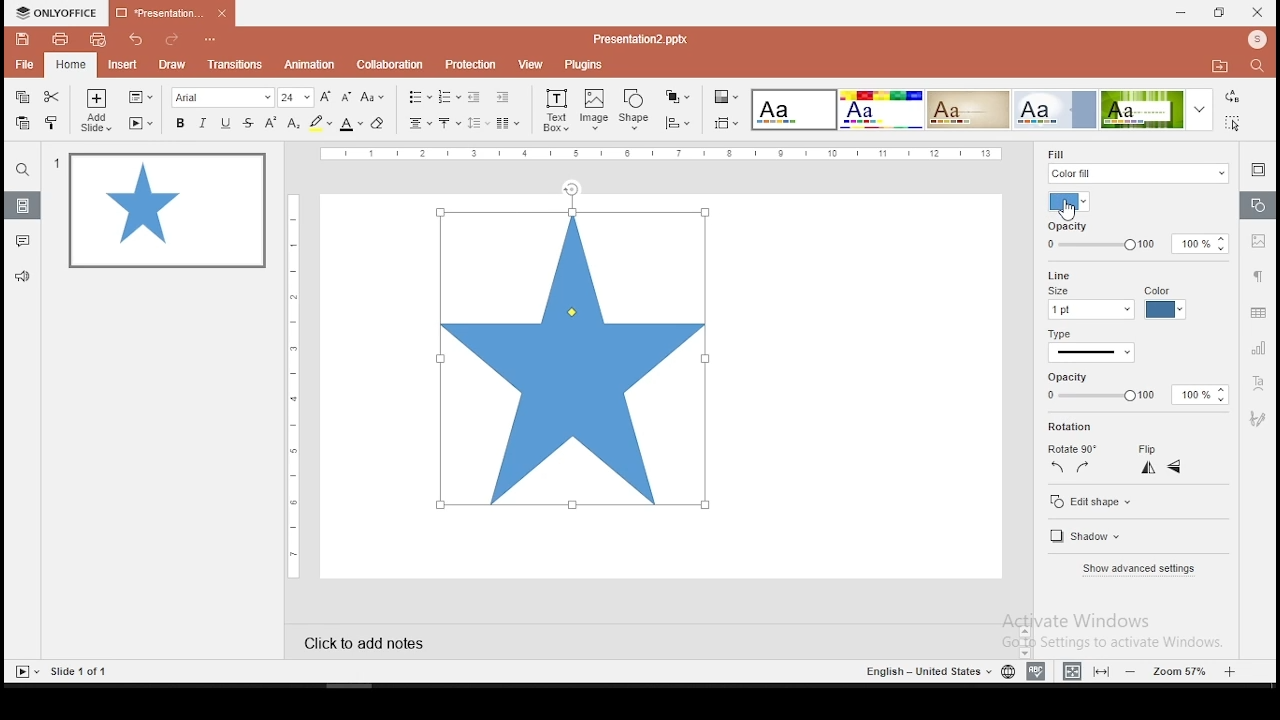 The image size is (1280, 720). I want to click on strikethrough, so click(248, 123).